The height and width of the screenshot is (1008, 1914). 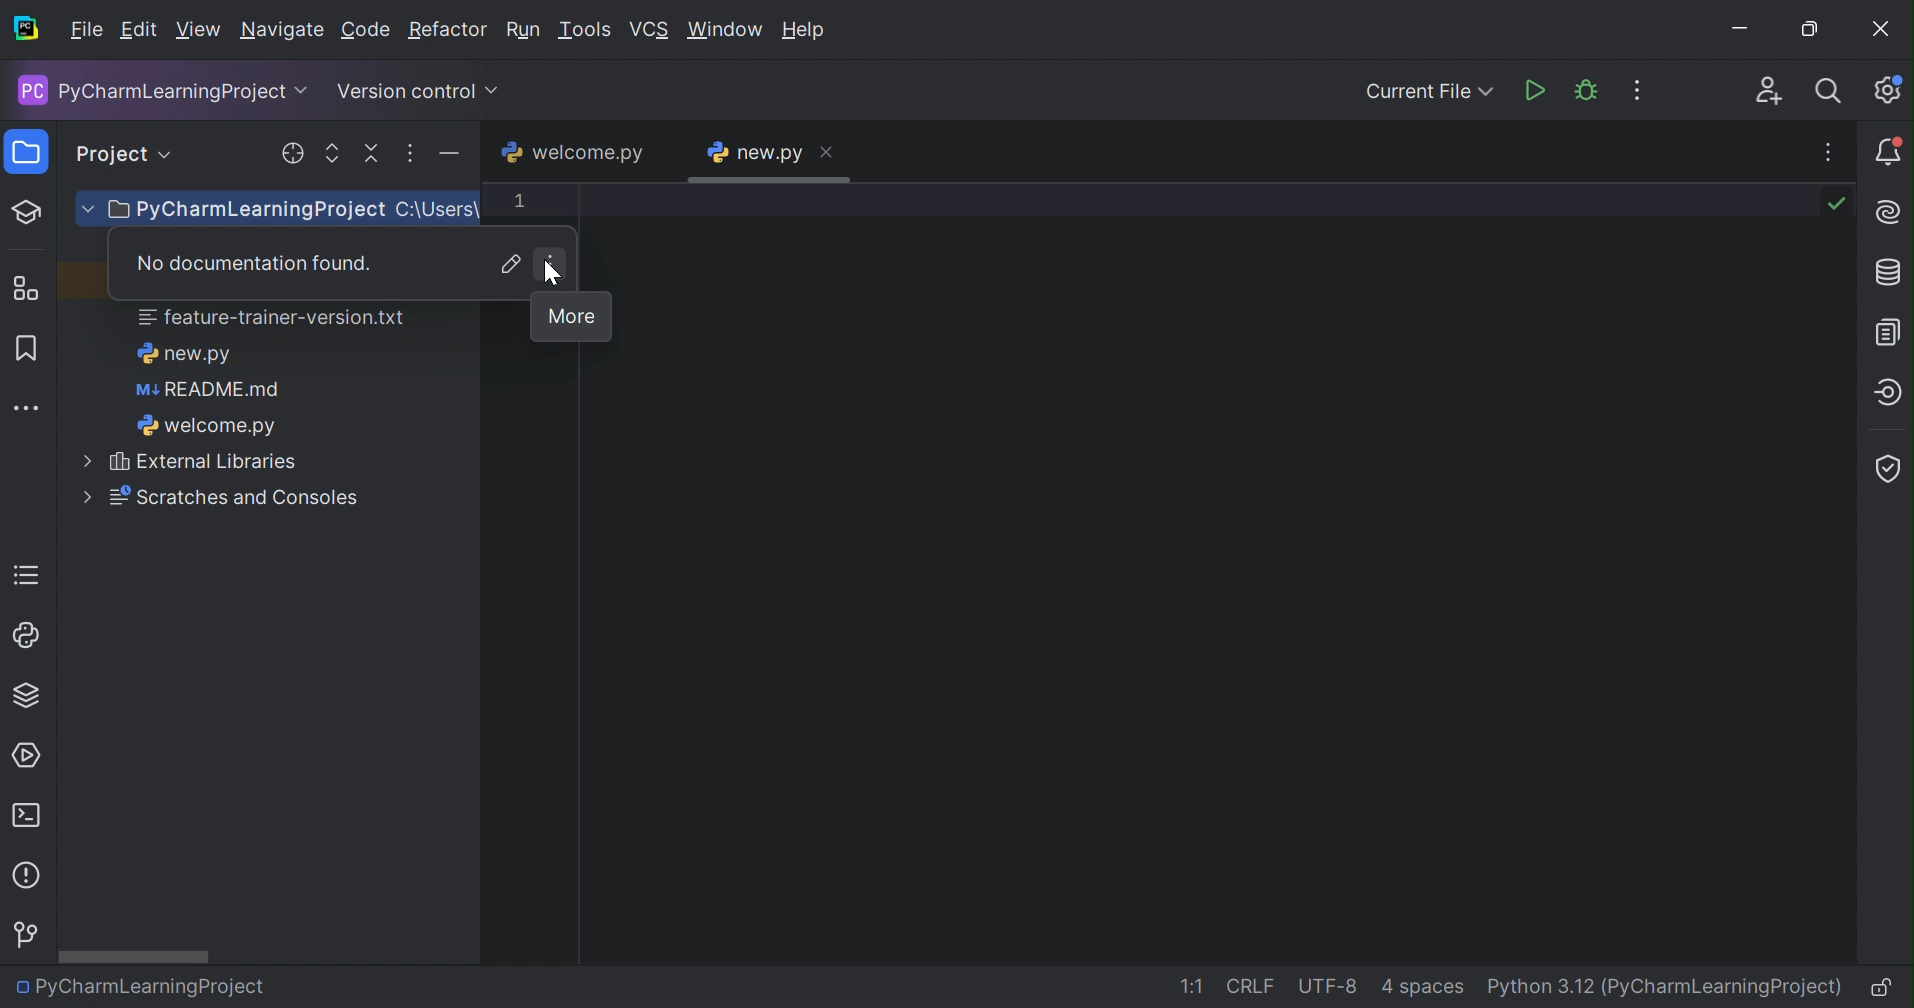 I want to click on Current FIle, so click(x=1430, y=92).